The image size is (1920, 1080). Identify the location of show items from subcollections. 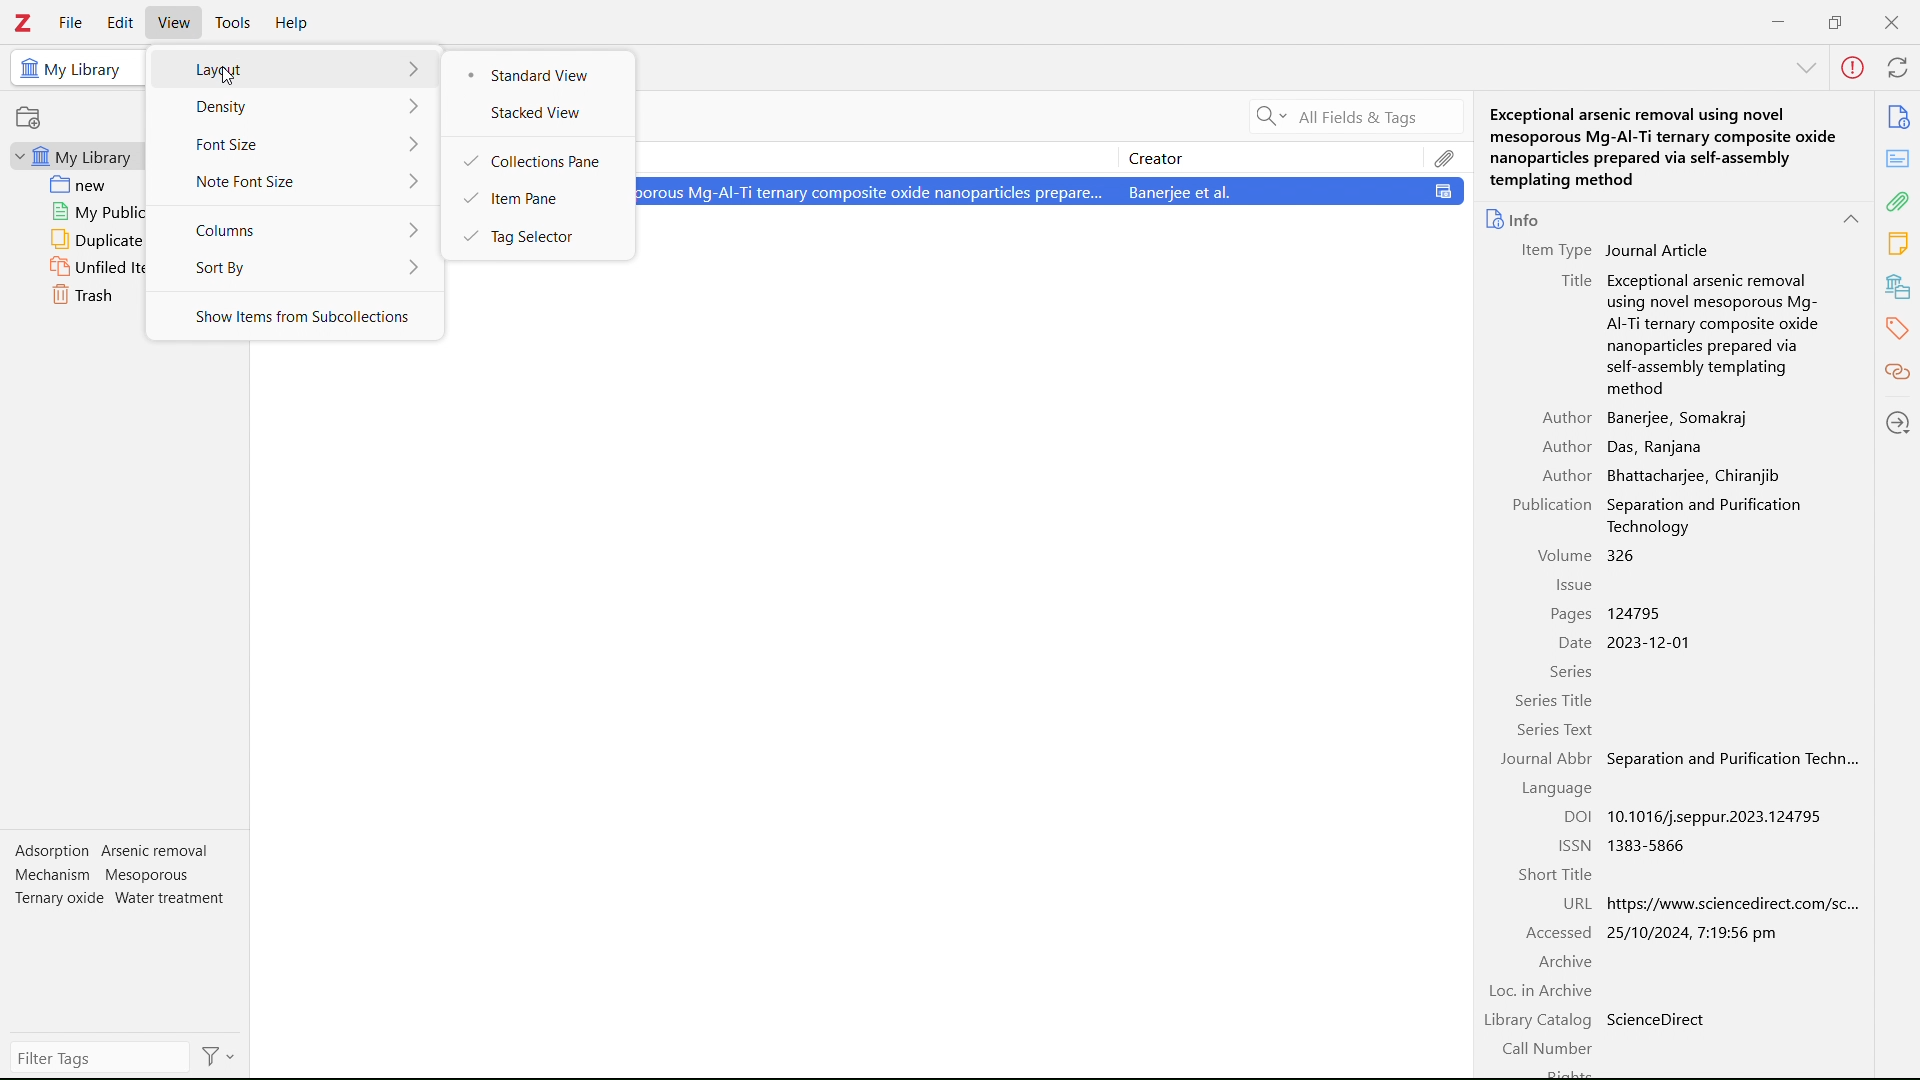
(295, 317).